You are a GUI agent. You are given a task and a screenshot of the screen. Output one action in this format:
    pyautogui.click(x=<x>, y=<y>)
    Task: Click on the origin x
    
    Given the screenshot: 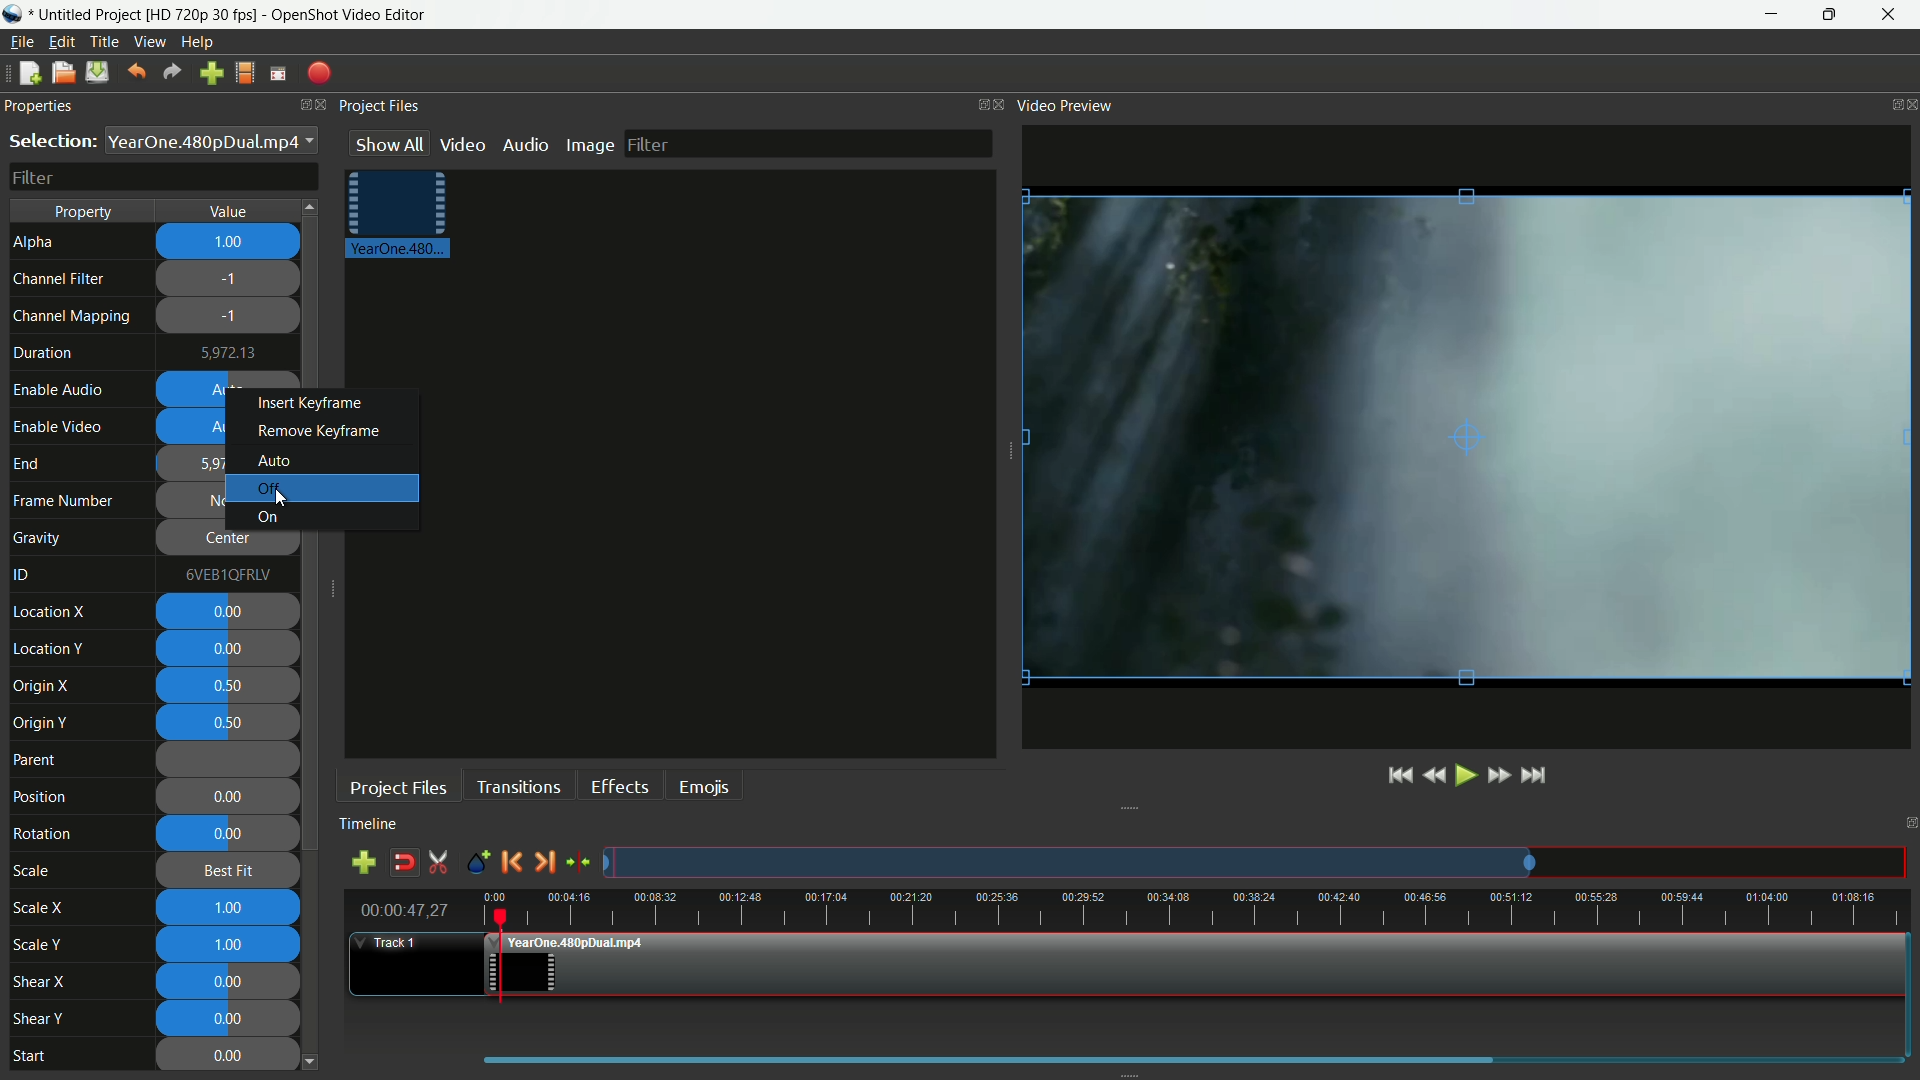 What is the action you would take?
    pyautogui.click(x=44, y=687)
    